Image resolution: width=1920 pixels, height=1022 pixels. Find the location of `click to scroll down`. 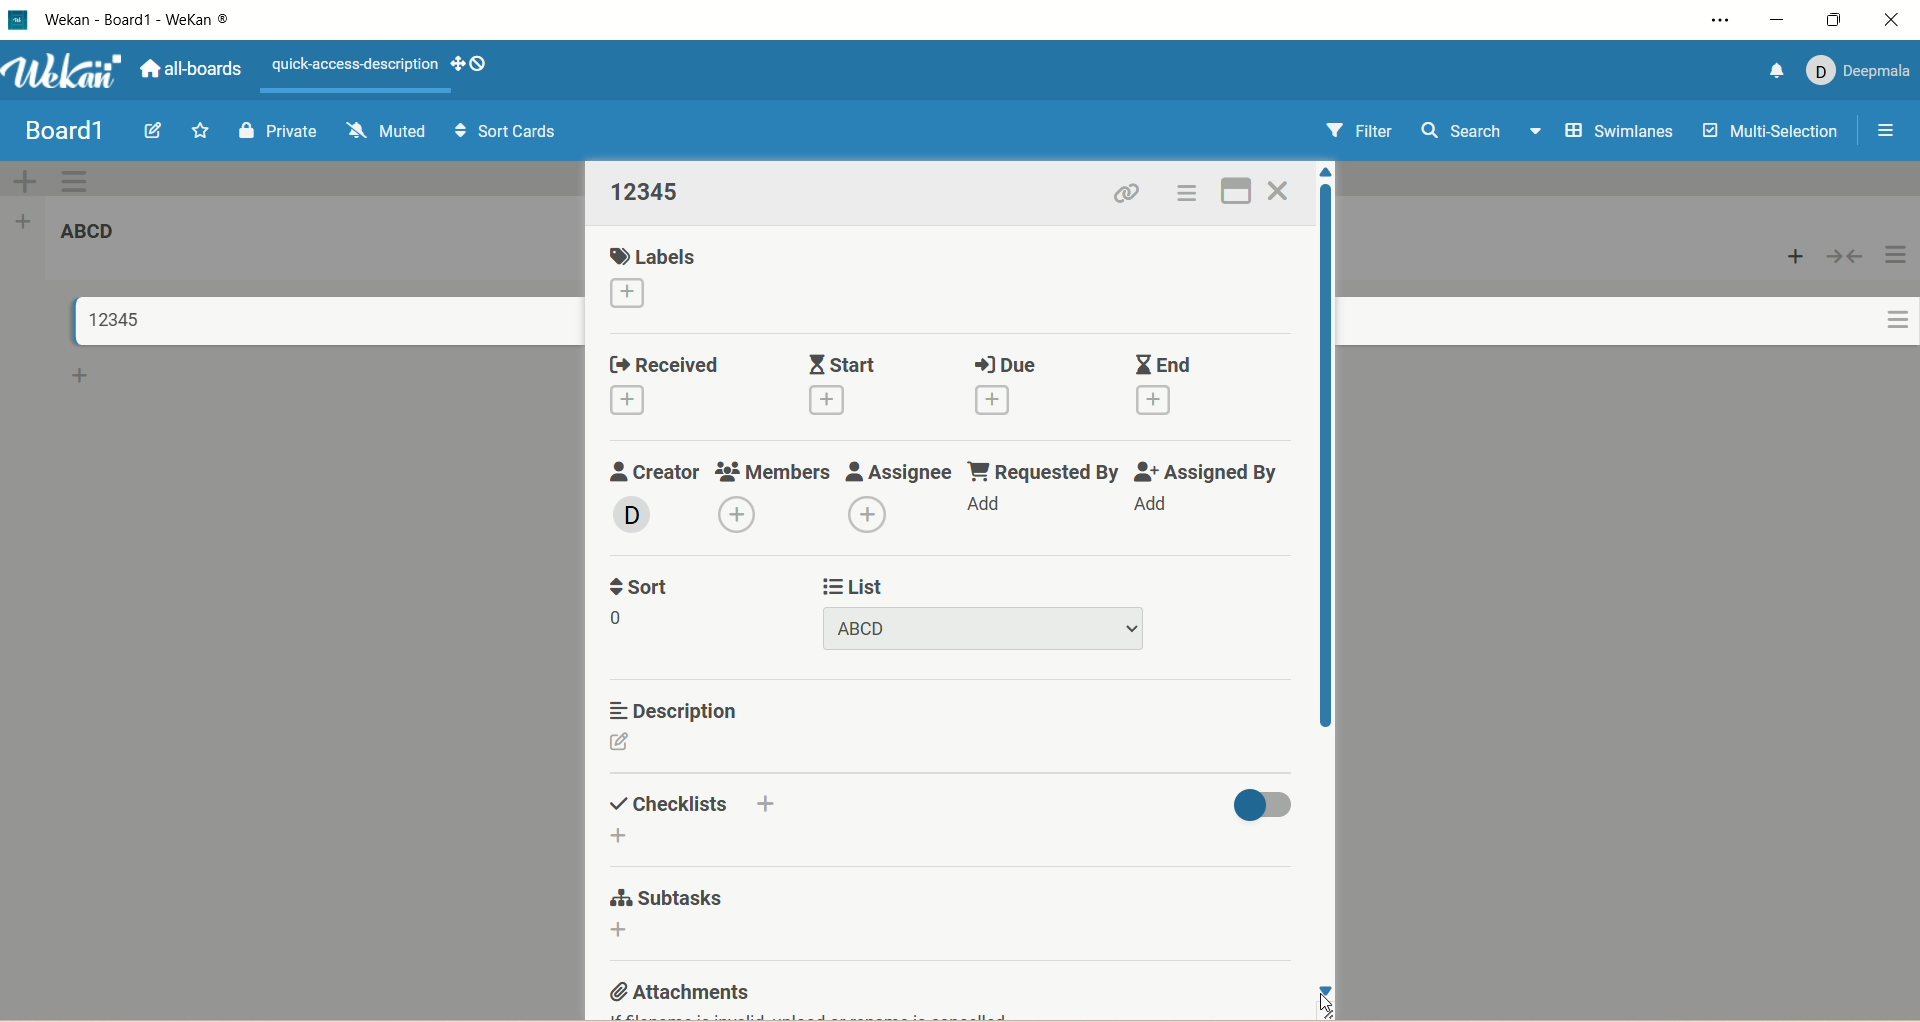

click to scroll down is located at coordinates (1327, 989).